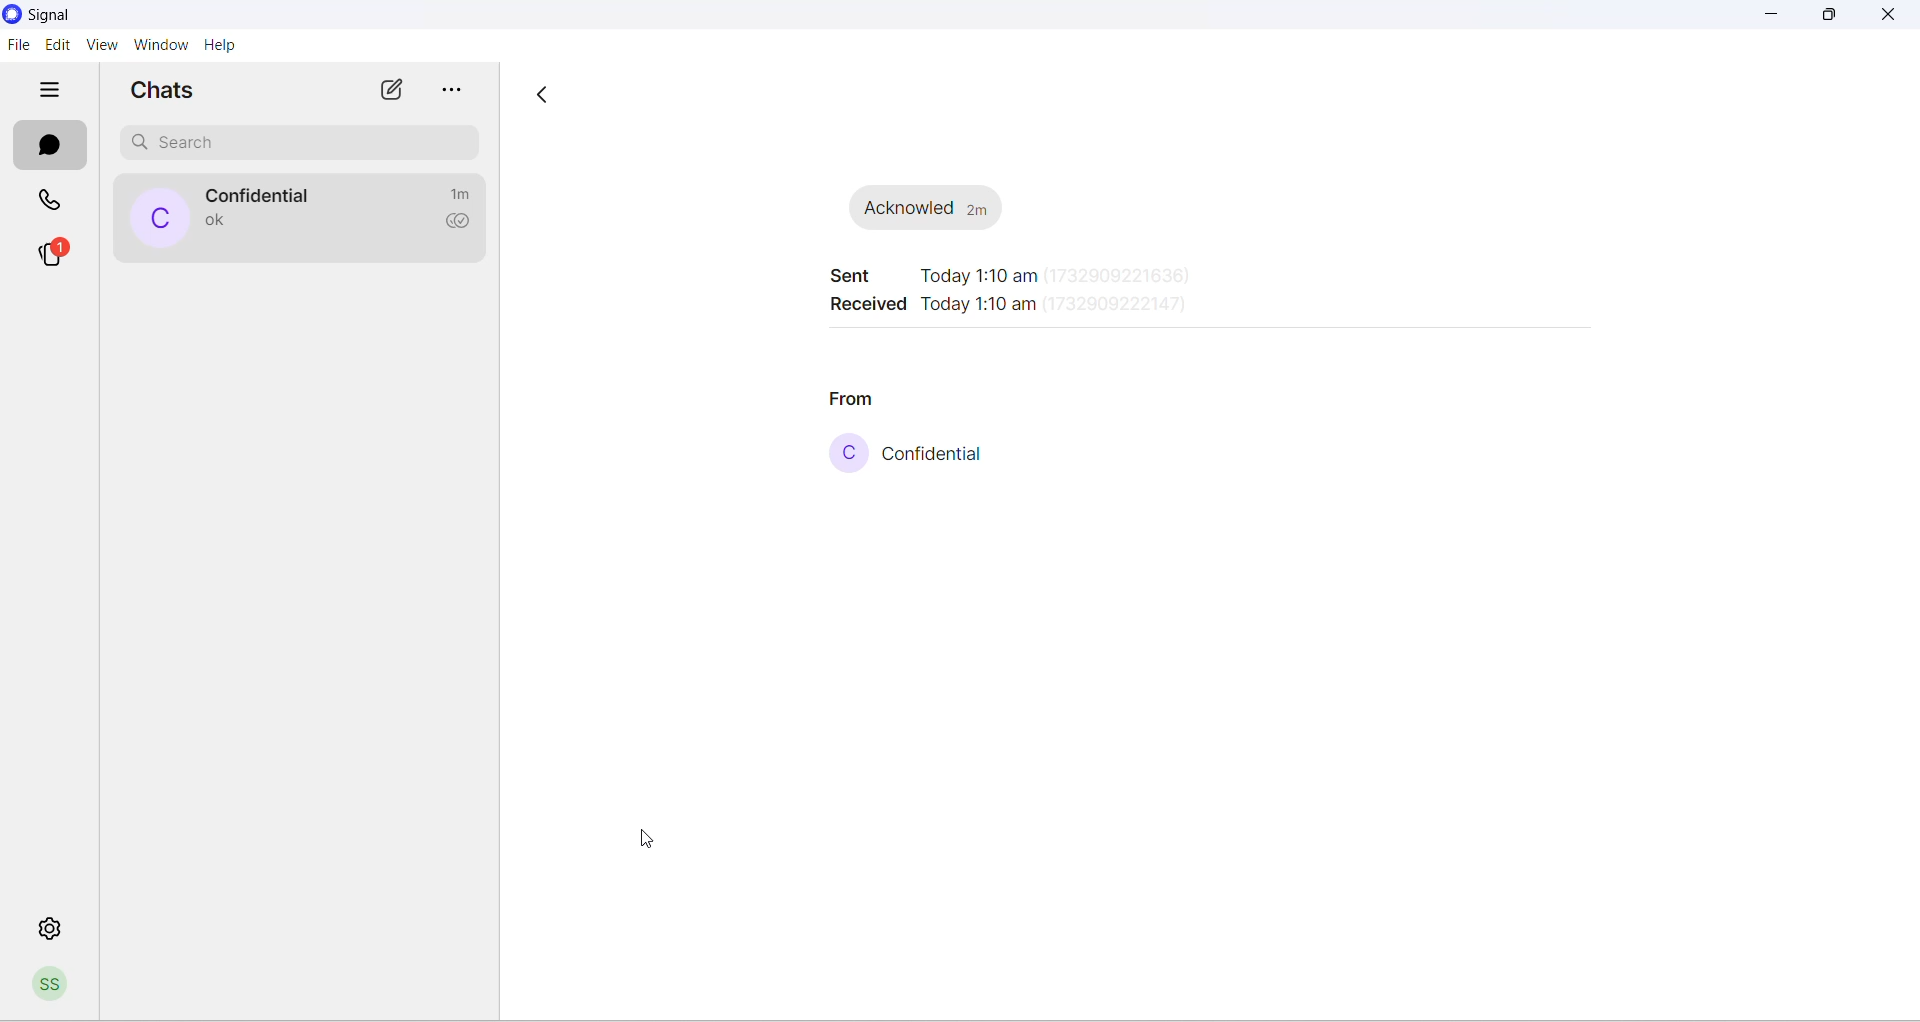 The width and height of the screenshot is (1920, 1022). I want to click on edit, so click(56, 45).